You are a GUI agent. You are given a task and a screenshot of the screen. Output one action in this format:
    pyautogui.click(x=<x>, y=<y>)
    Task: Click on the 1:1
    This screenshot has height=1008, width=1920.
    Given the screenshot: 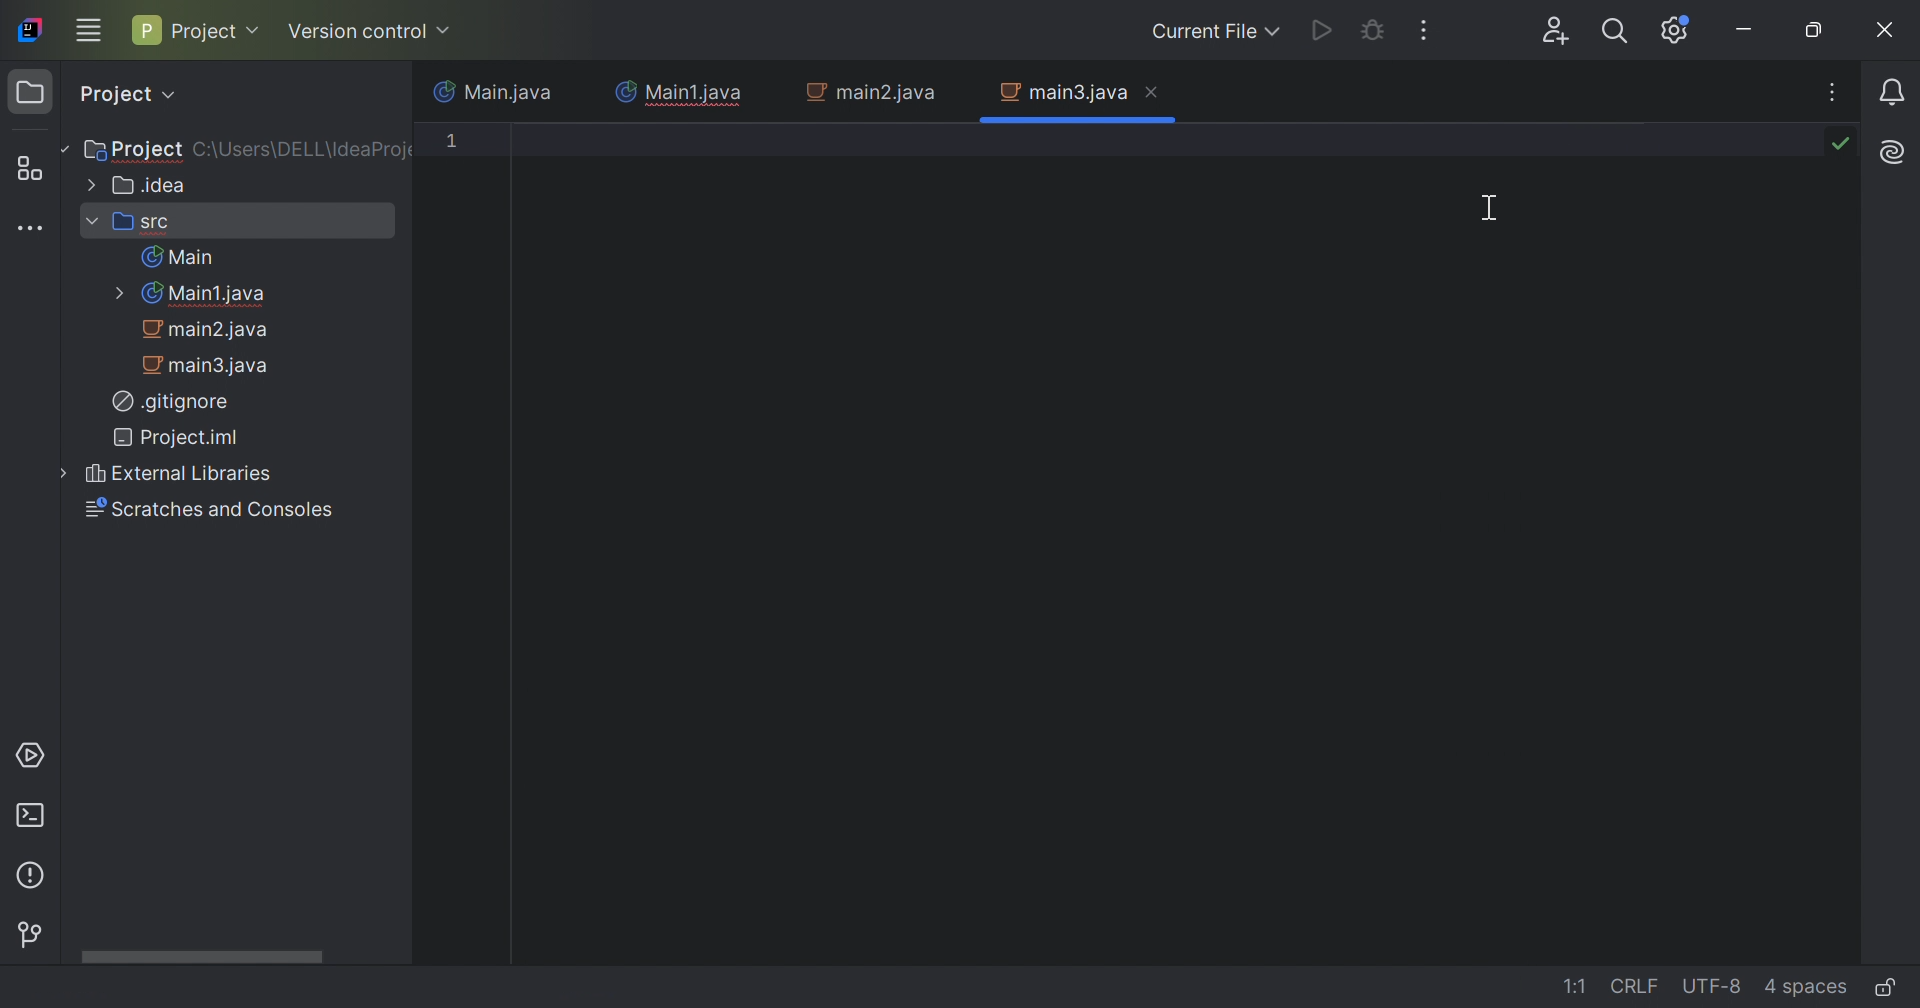 What is the action you would take?
    pyautogui.click(x=1576, y=987)
    